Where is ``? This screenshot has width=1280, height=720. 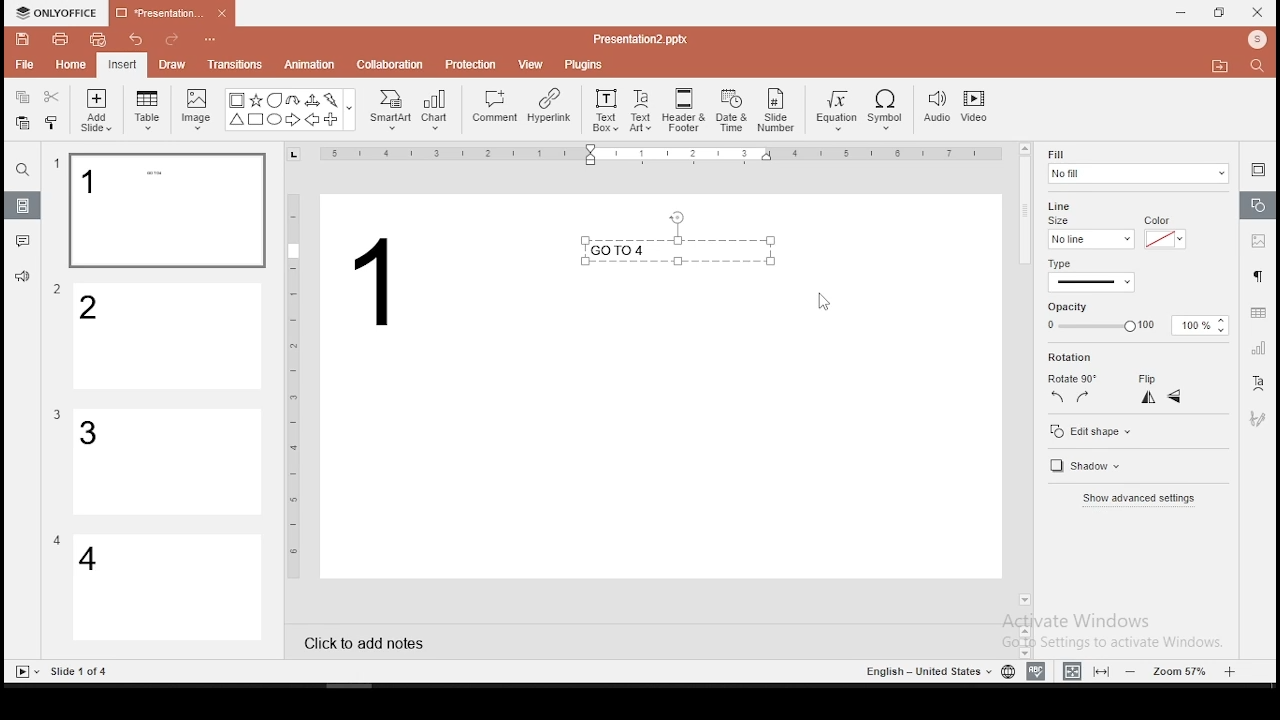  is located at coordinates (294, 384).